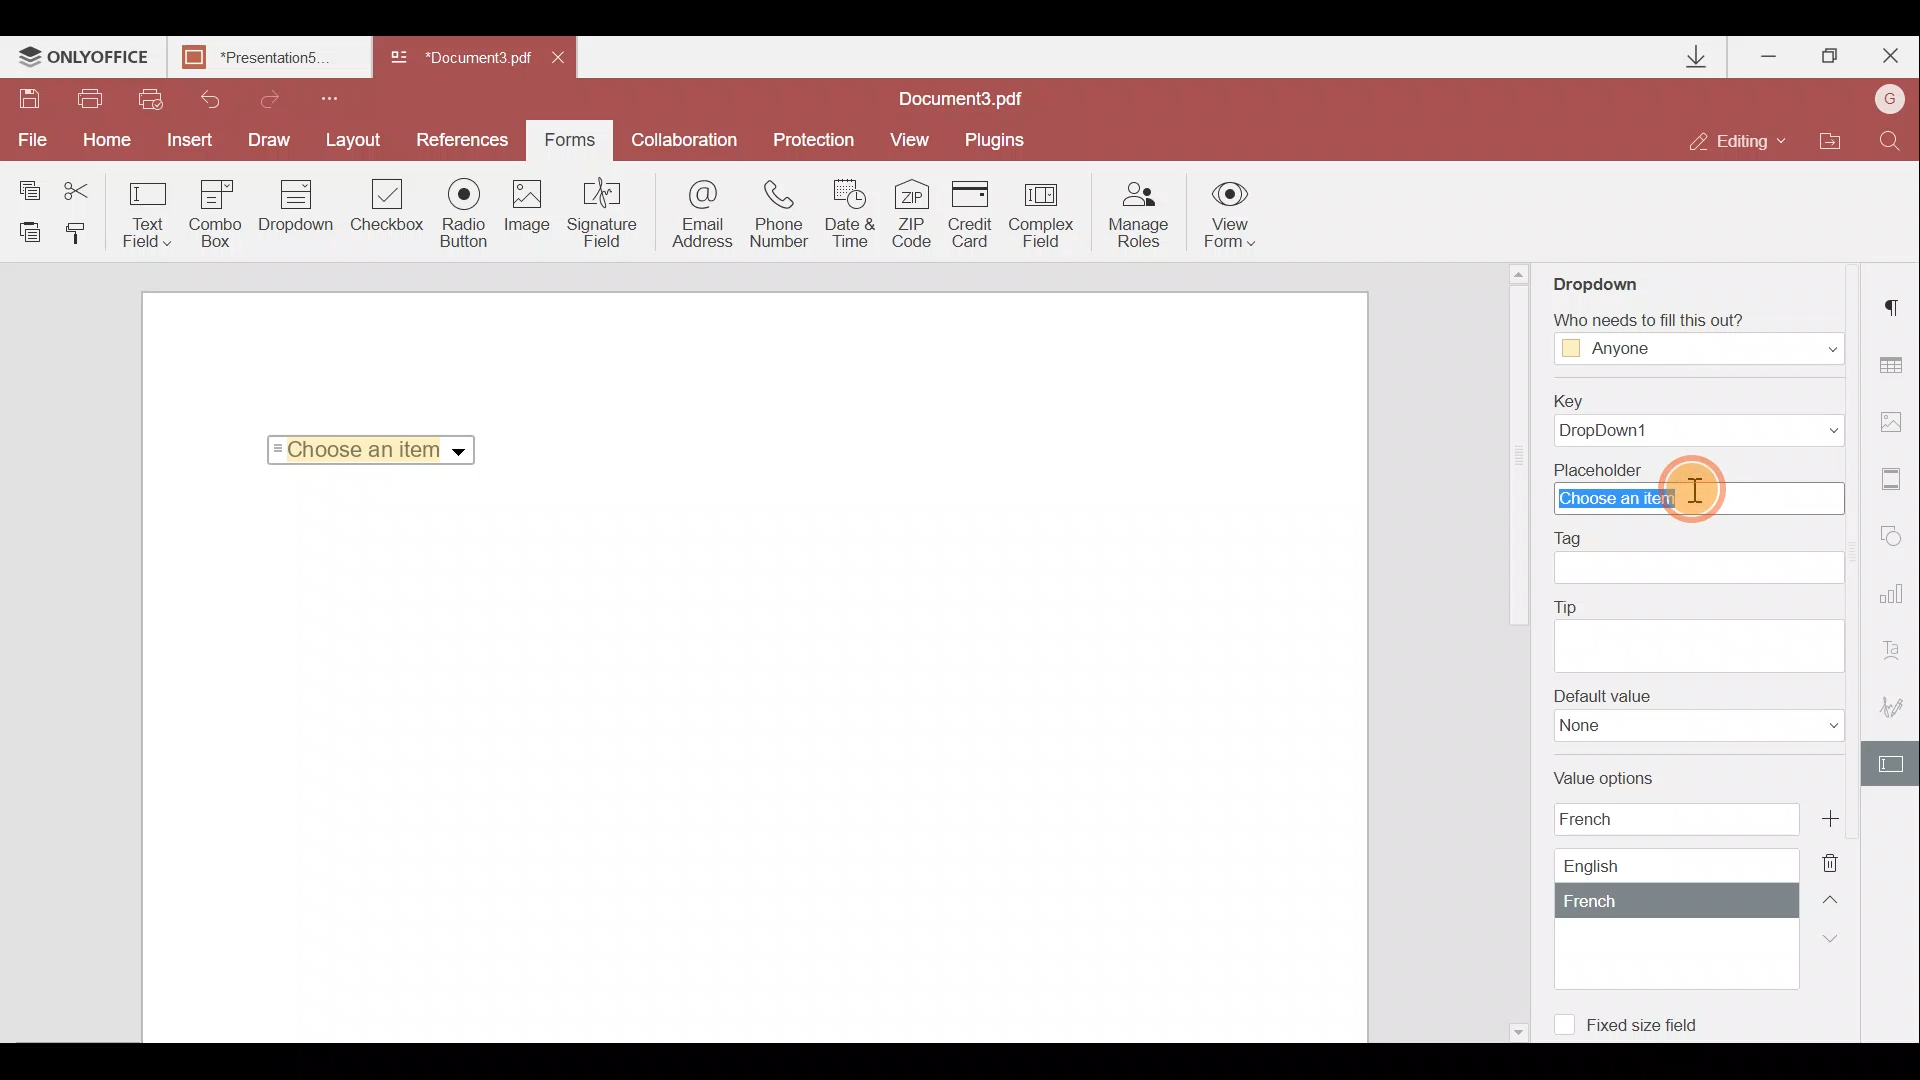 This screenshot has height=1080, width=1920. I want to click on Fixed size field, so click(1636, 1021).